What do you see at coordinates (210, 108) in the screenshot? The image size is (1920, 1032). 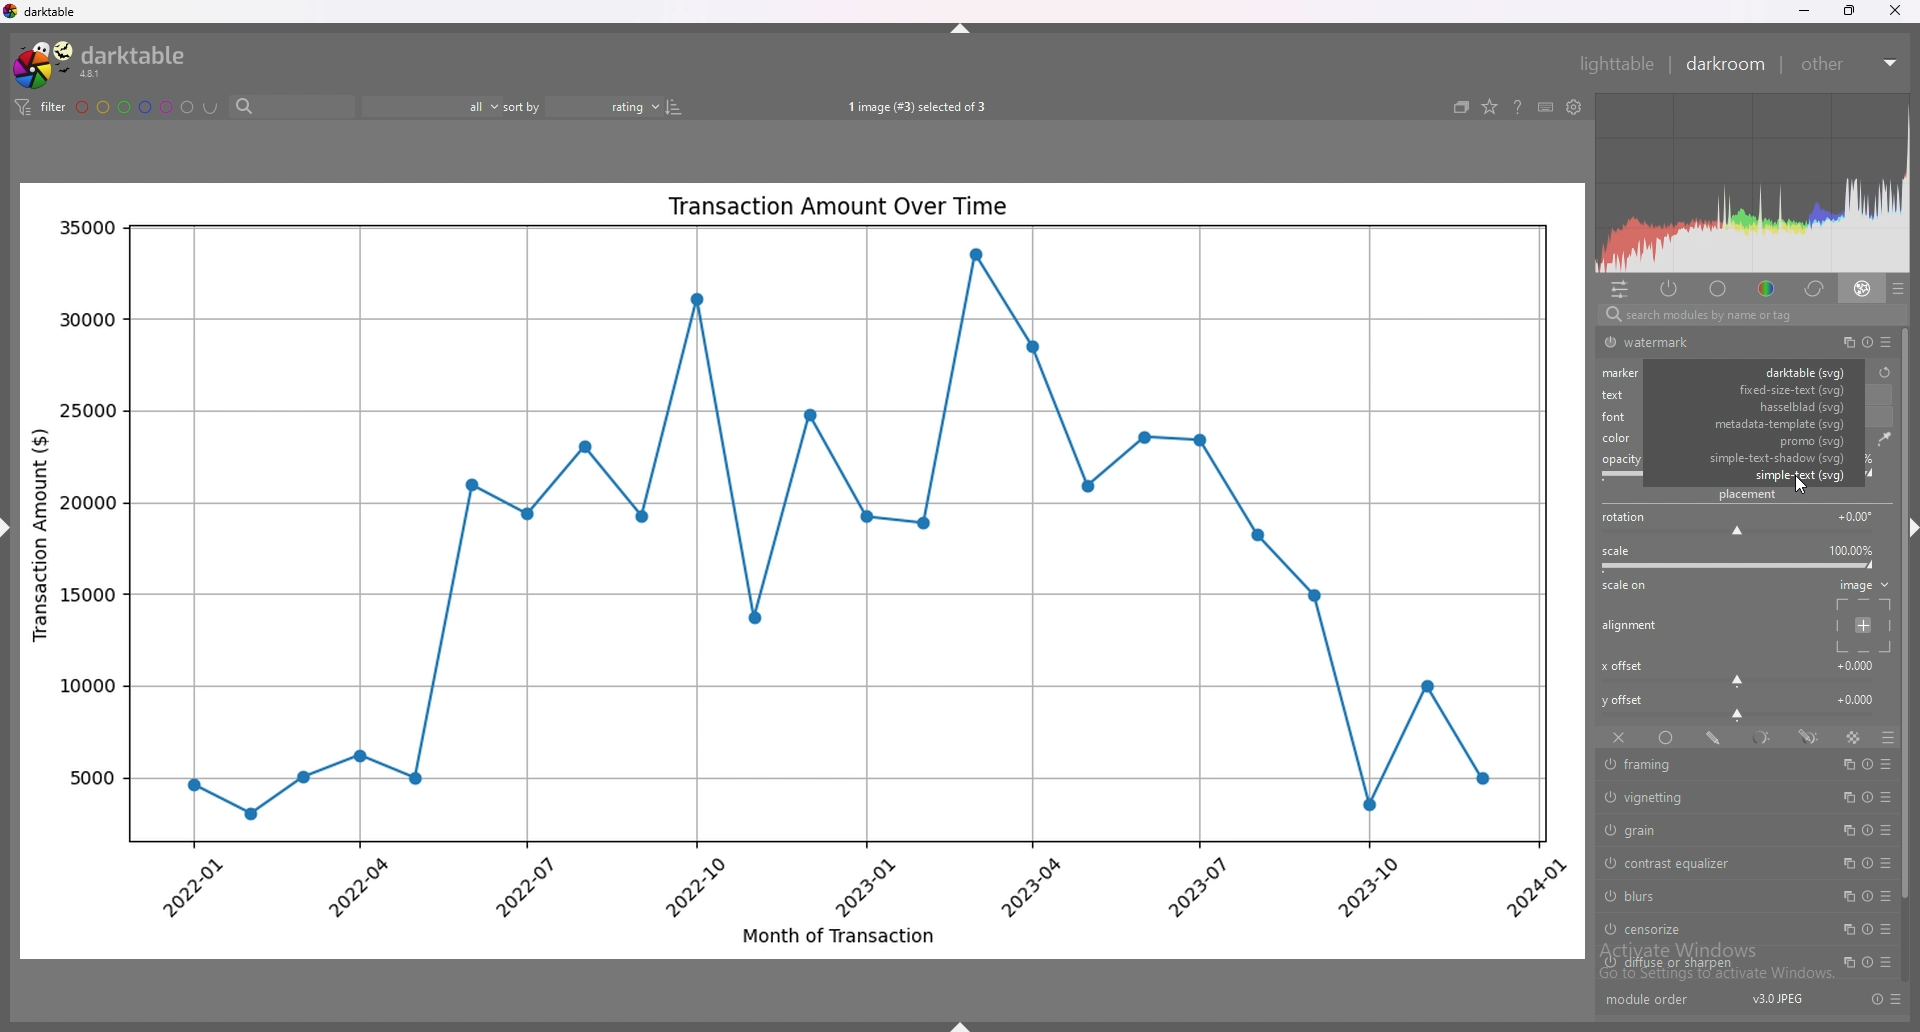 I see `including color labels` at bounding box center [210, 108].